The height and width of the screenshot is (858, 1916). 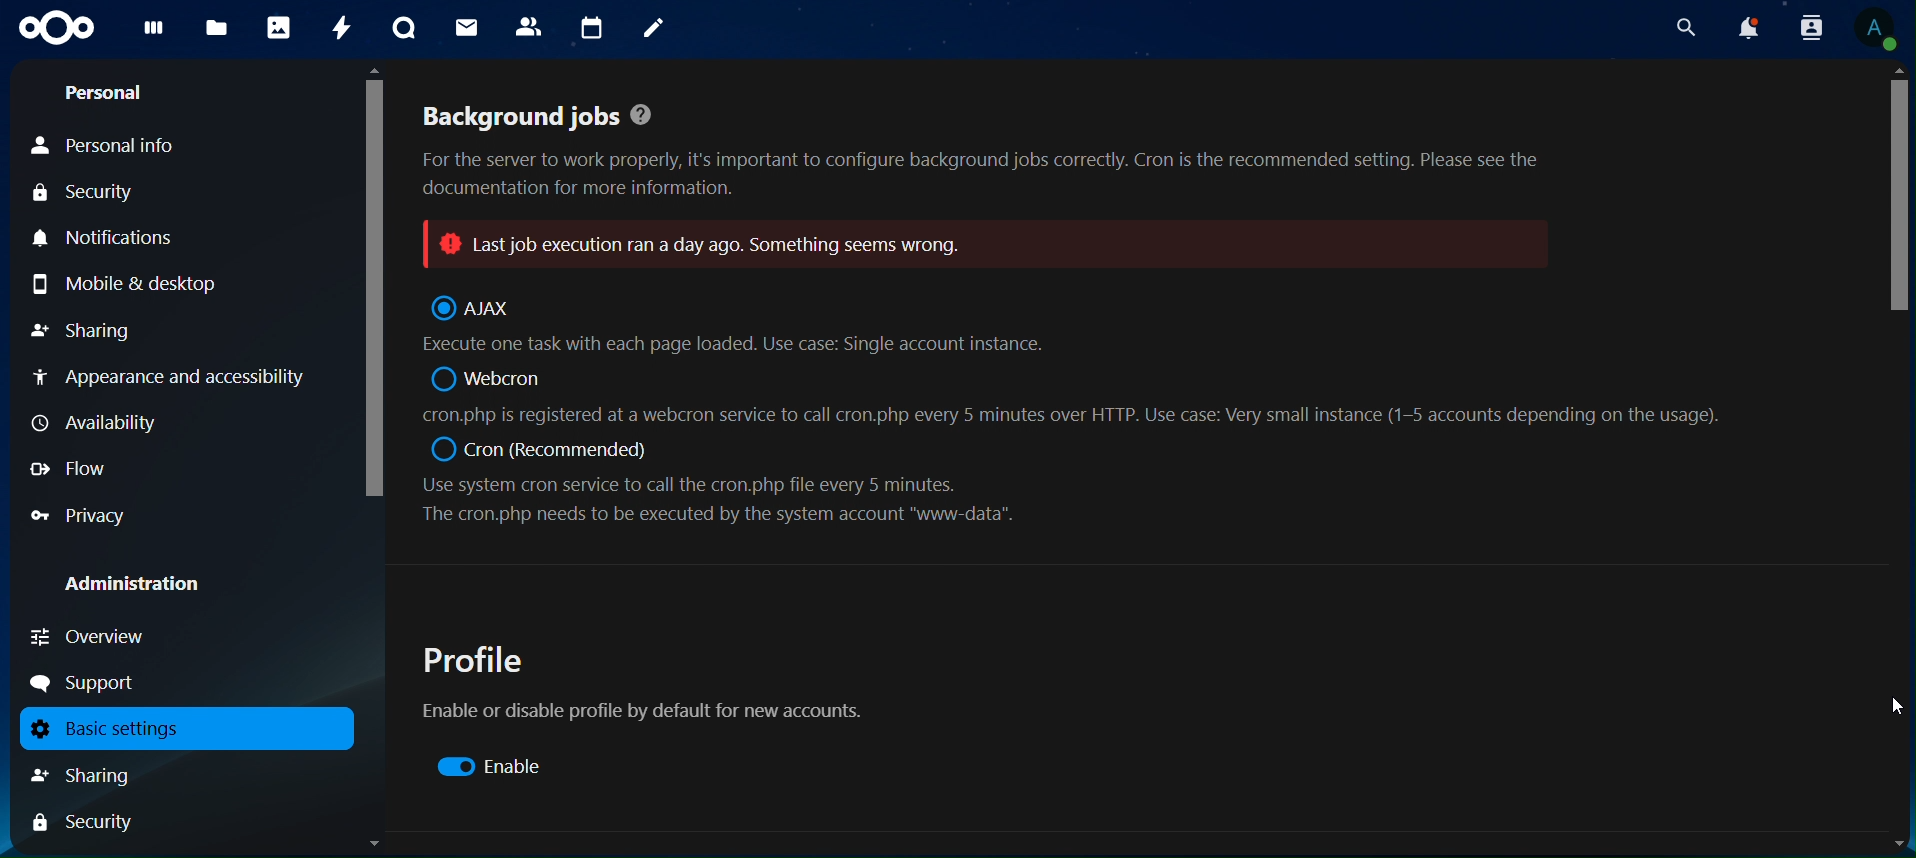 What do you see at coordinates (84, 824) in the screenshot?
I see `Security` at bounding box center [84, 824].